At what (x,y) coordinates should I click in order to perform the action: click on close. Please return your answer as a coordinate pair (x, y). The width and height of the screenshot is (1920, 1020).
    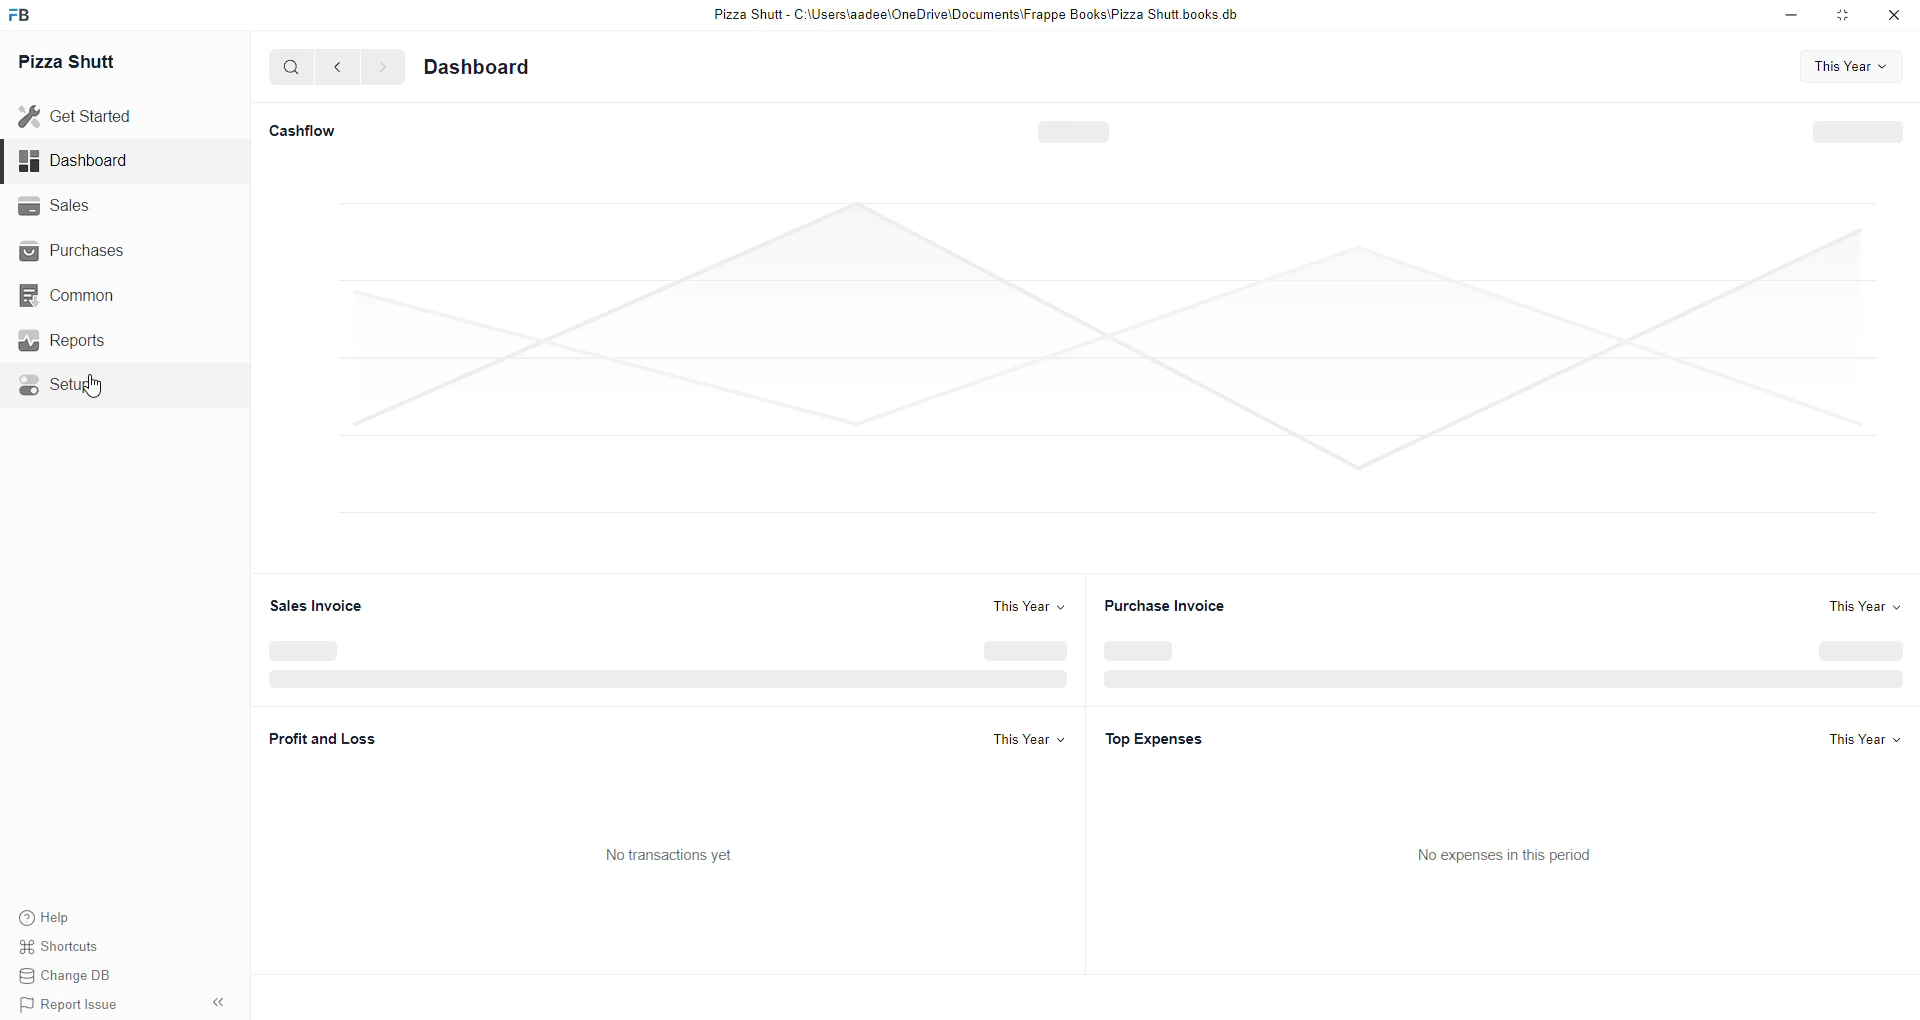
    Looking at the image, I should click on (1900, 19).